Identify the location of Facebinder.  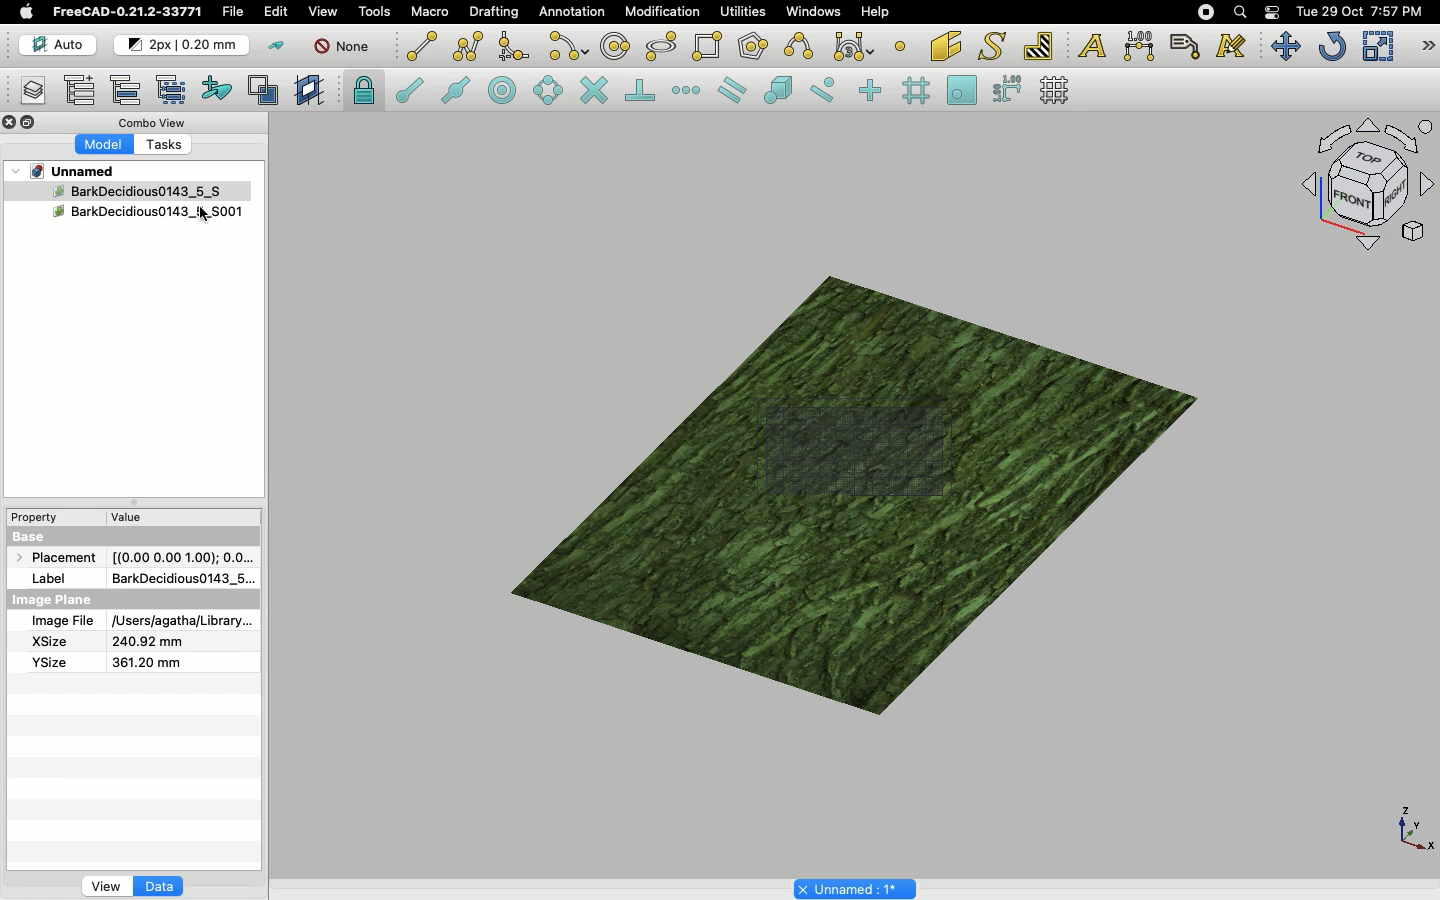
(946, 48).